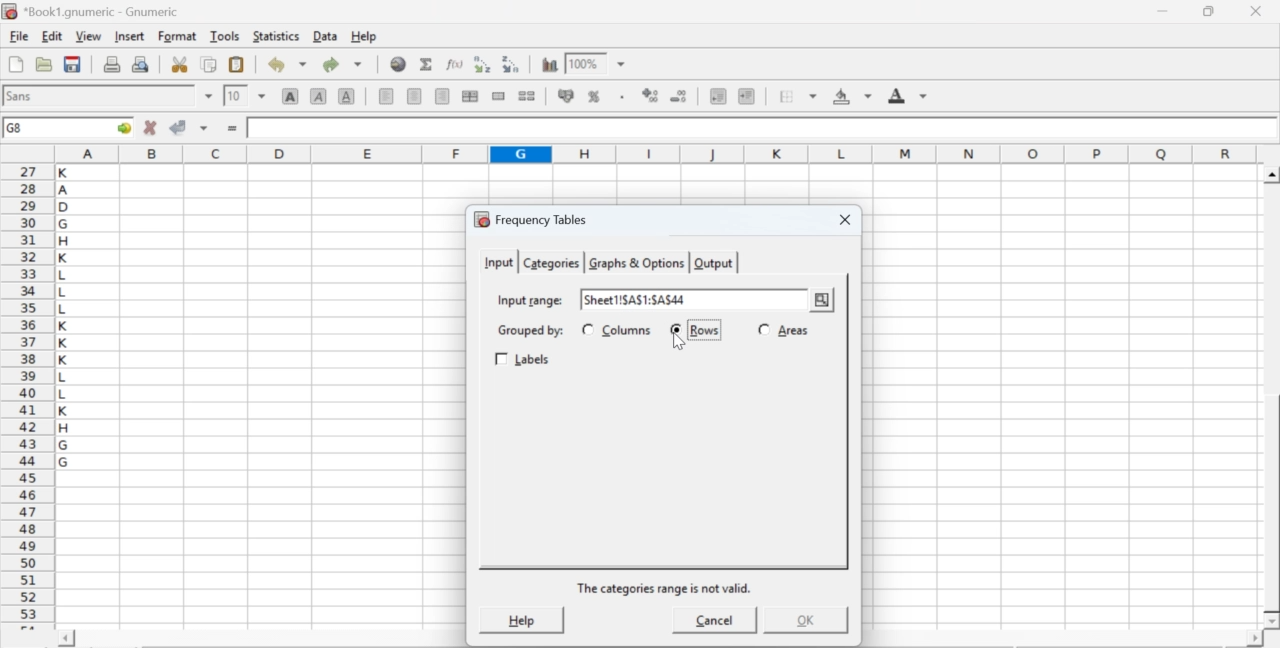 This screenshot has height=648, width=1280. I want to click on accept changes across selection, so click(203, 127).